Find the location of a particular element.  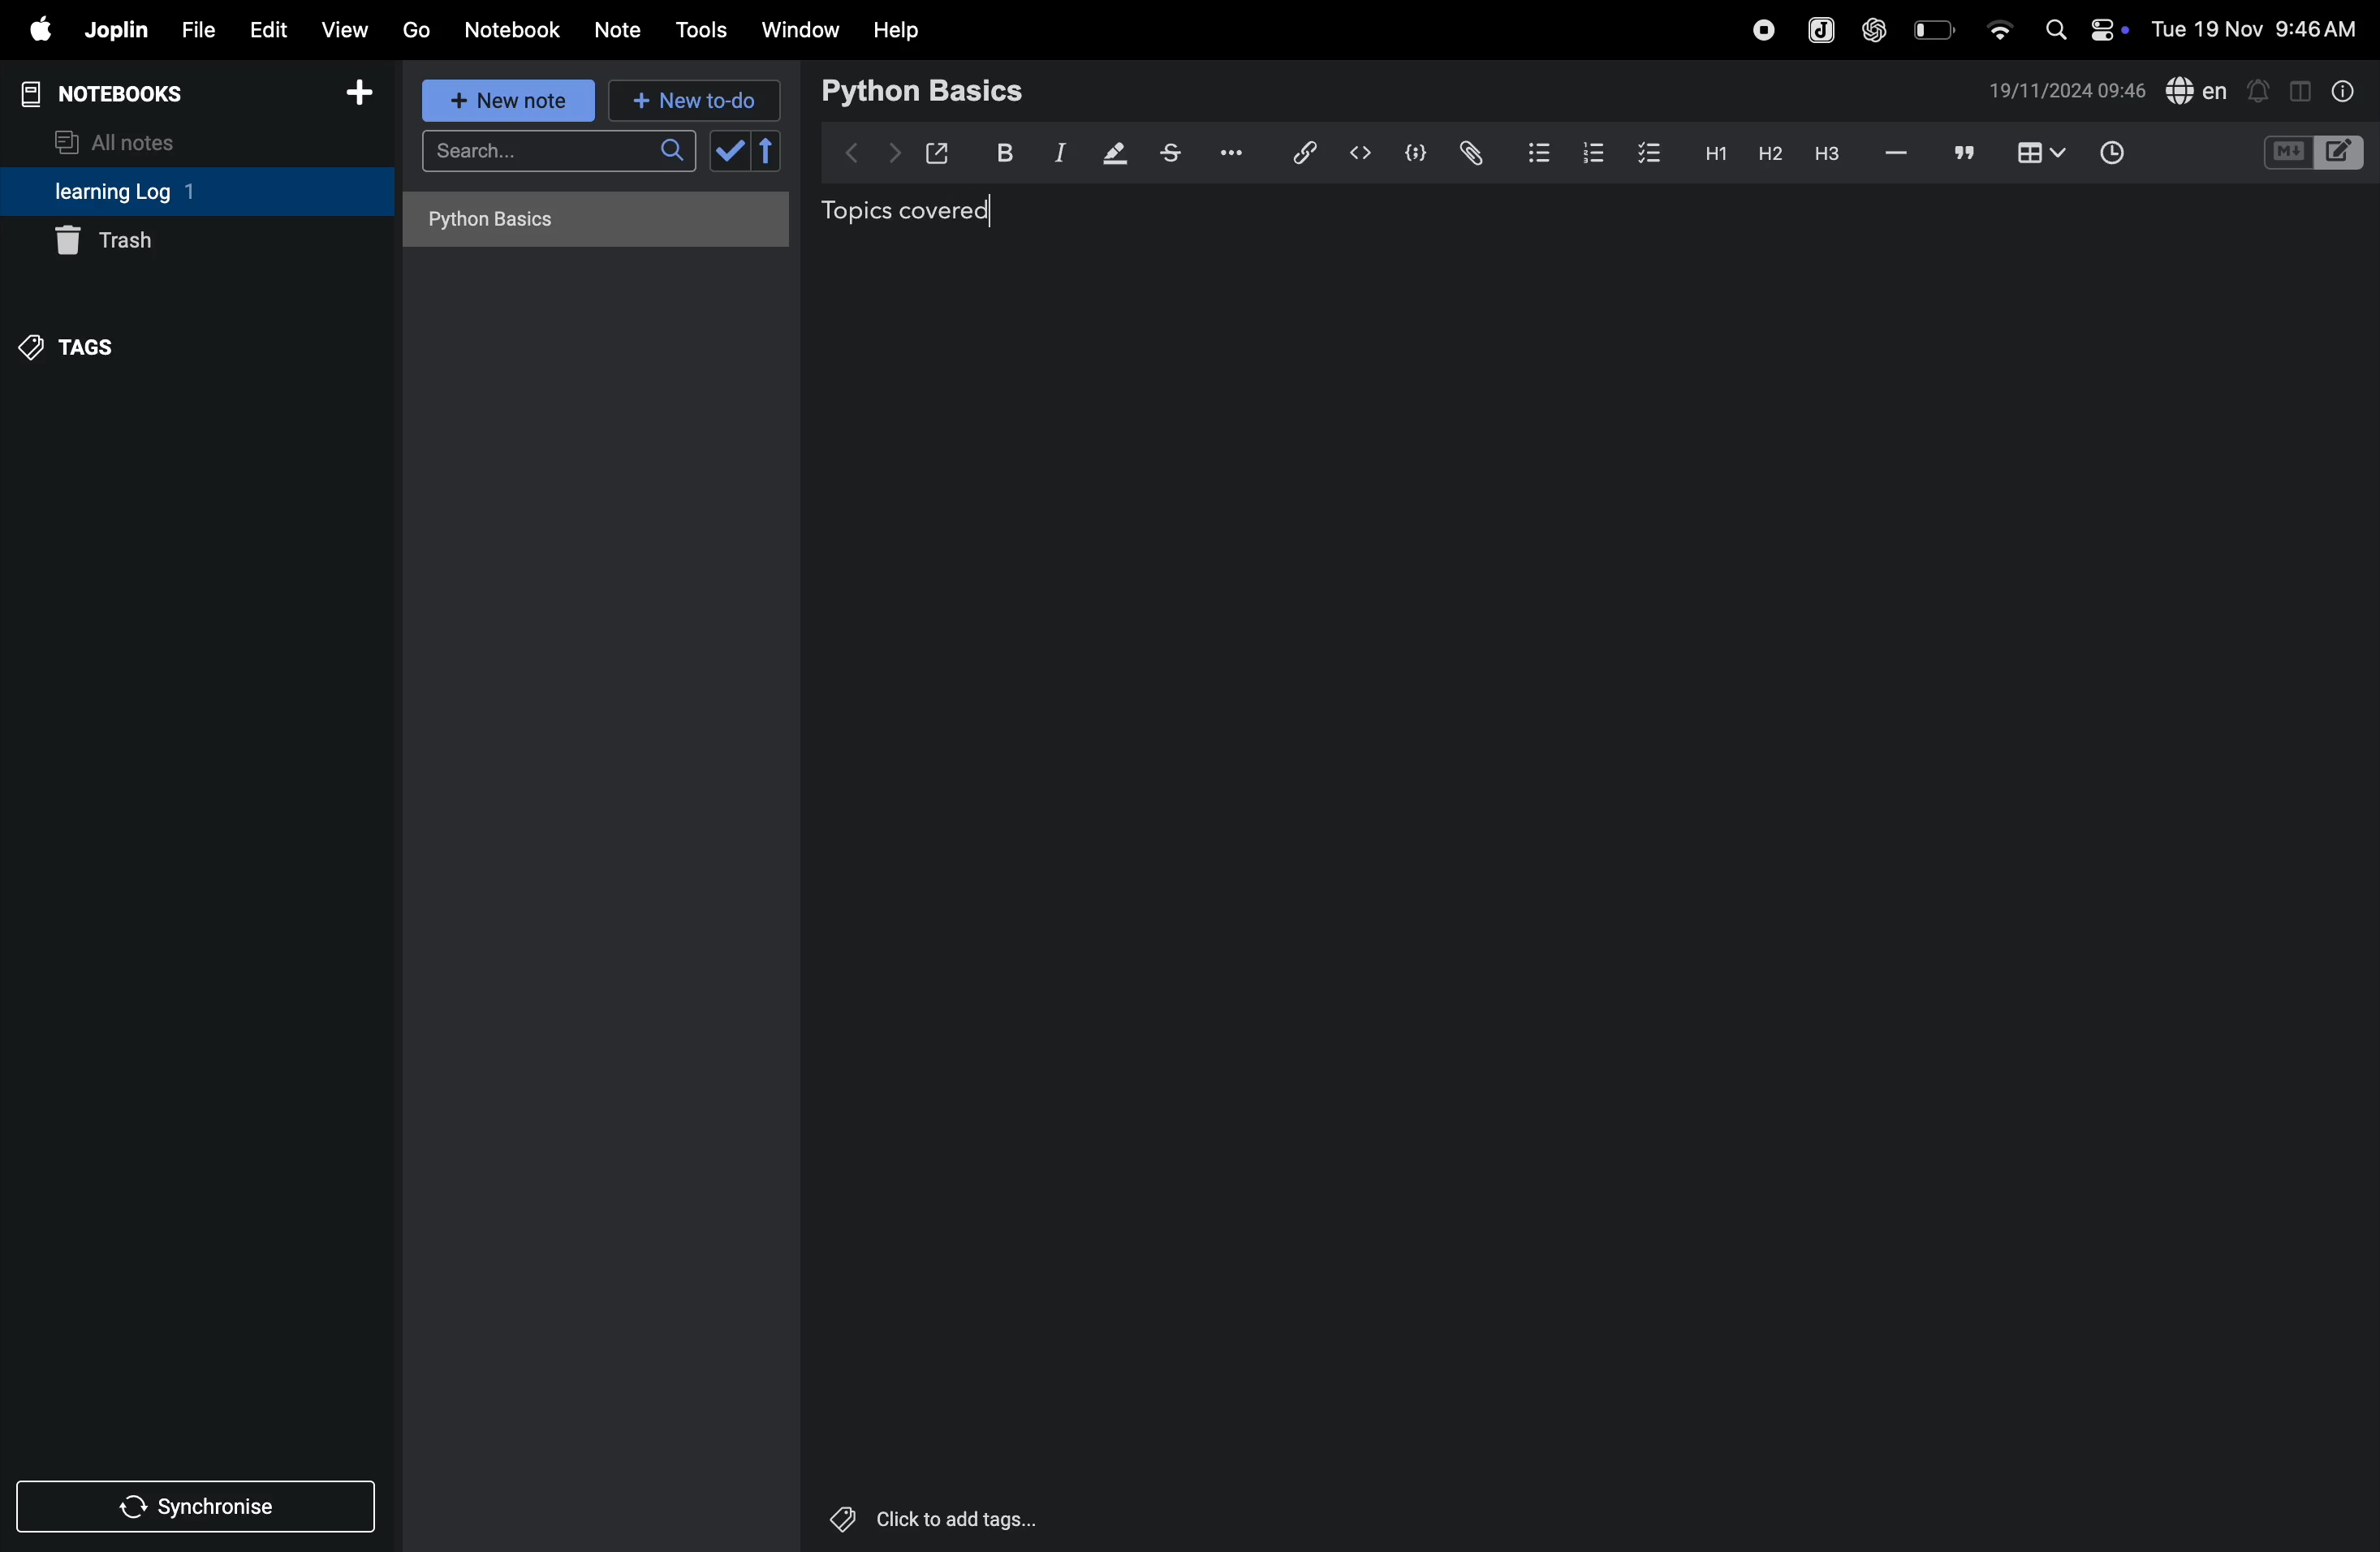

heading 2 is located at coordinates (1769, 153).